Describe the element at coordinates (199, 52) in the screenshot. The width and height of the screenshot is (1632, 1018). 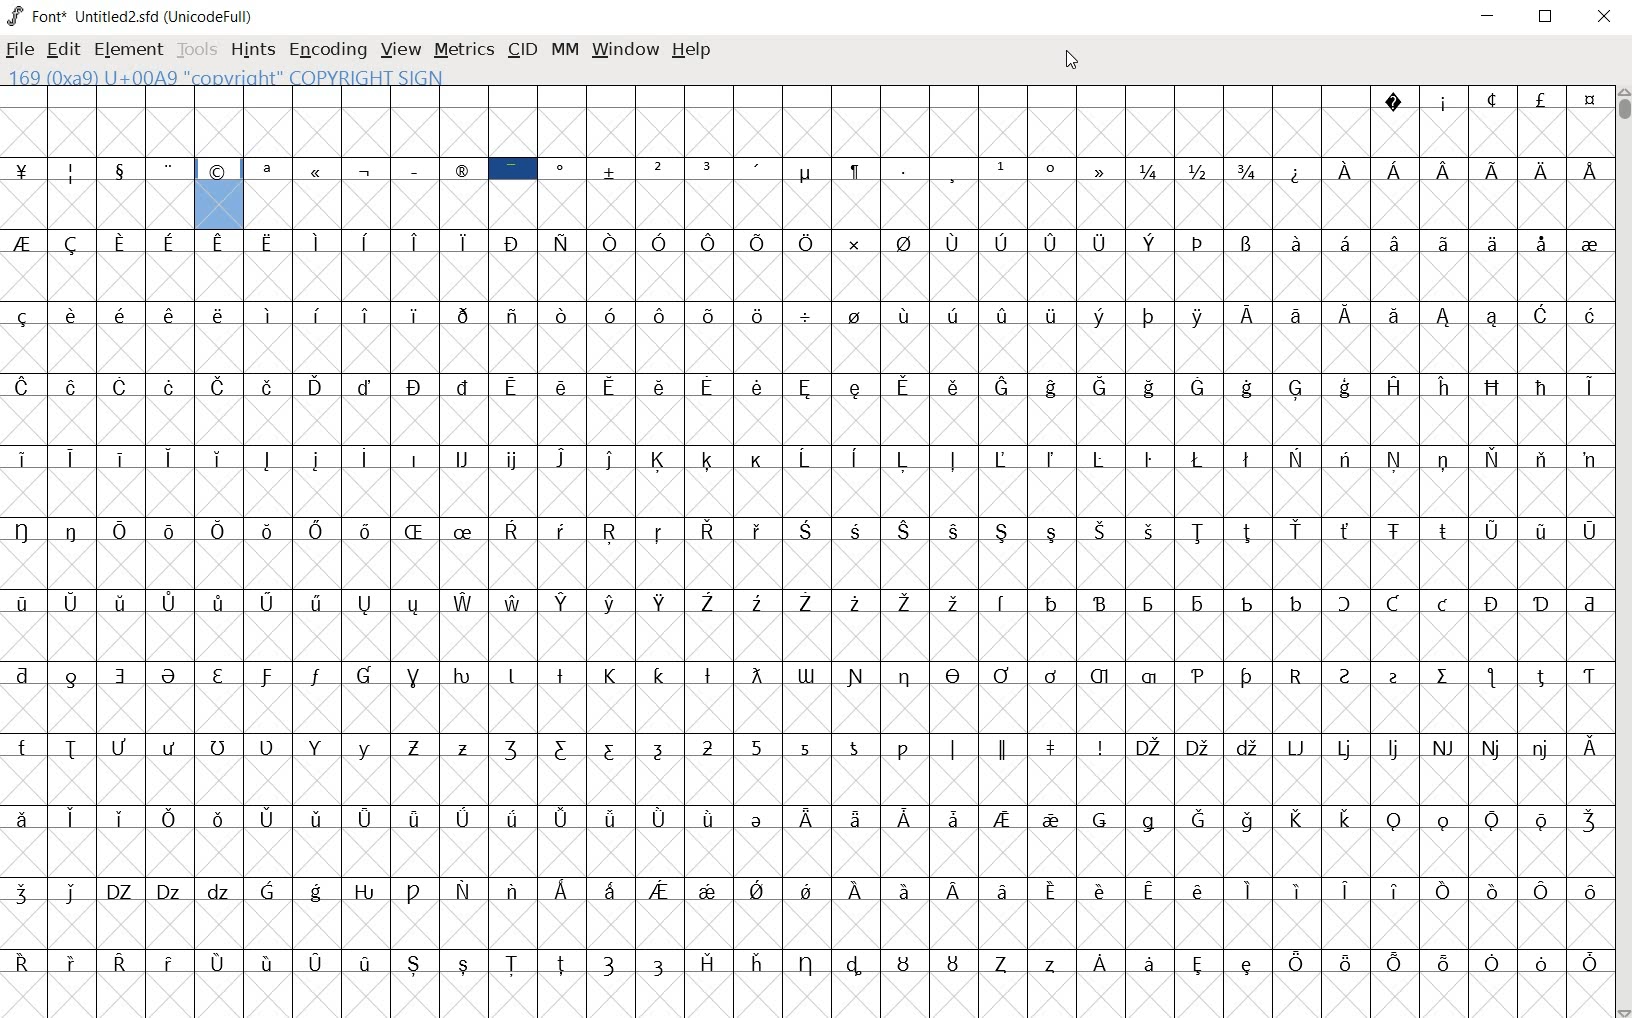
I see `tools` at that location.